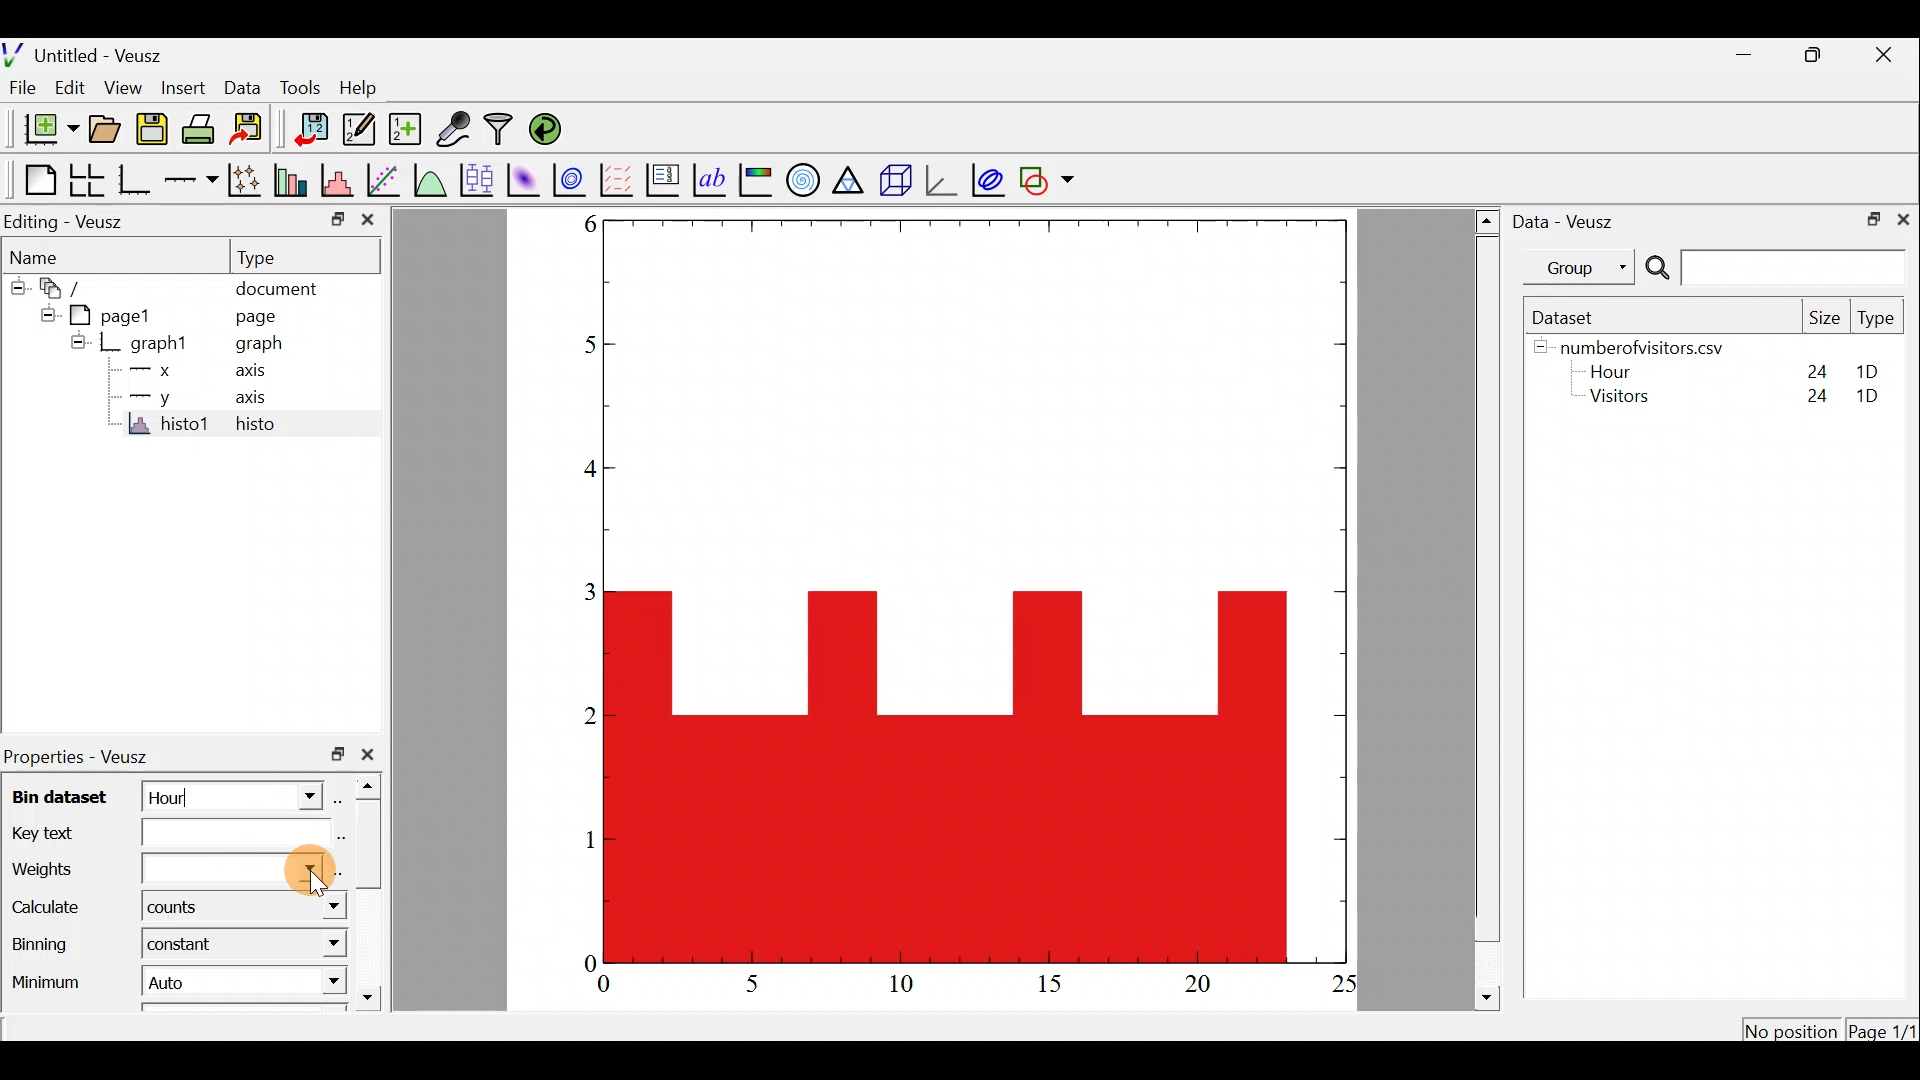  I want to click on new document, so click(46, 130).